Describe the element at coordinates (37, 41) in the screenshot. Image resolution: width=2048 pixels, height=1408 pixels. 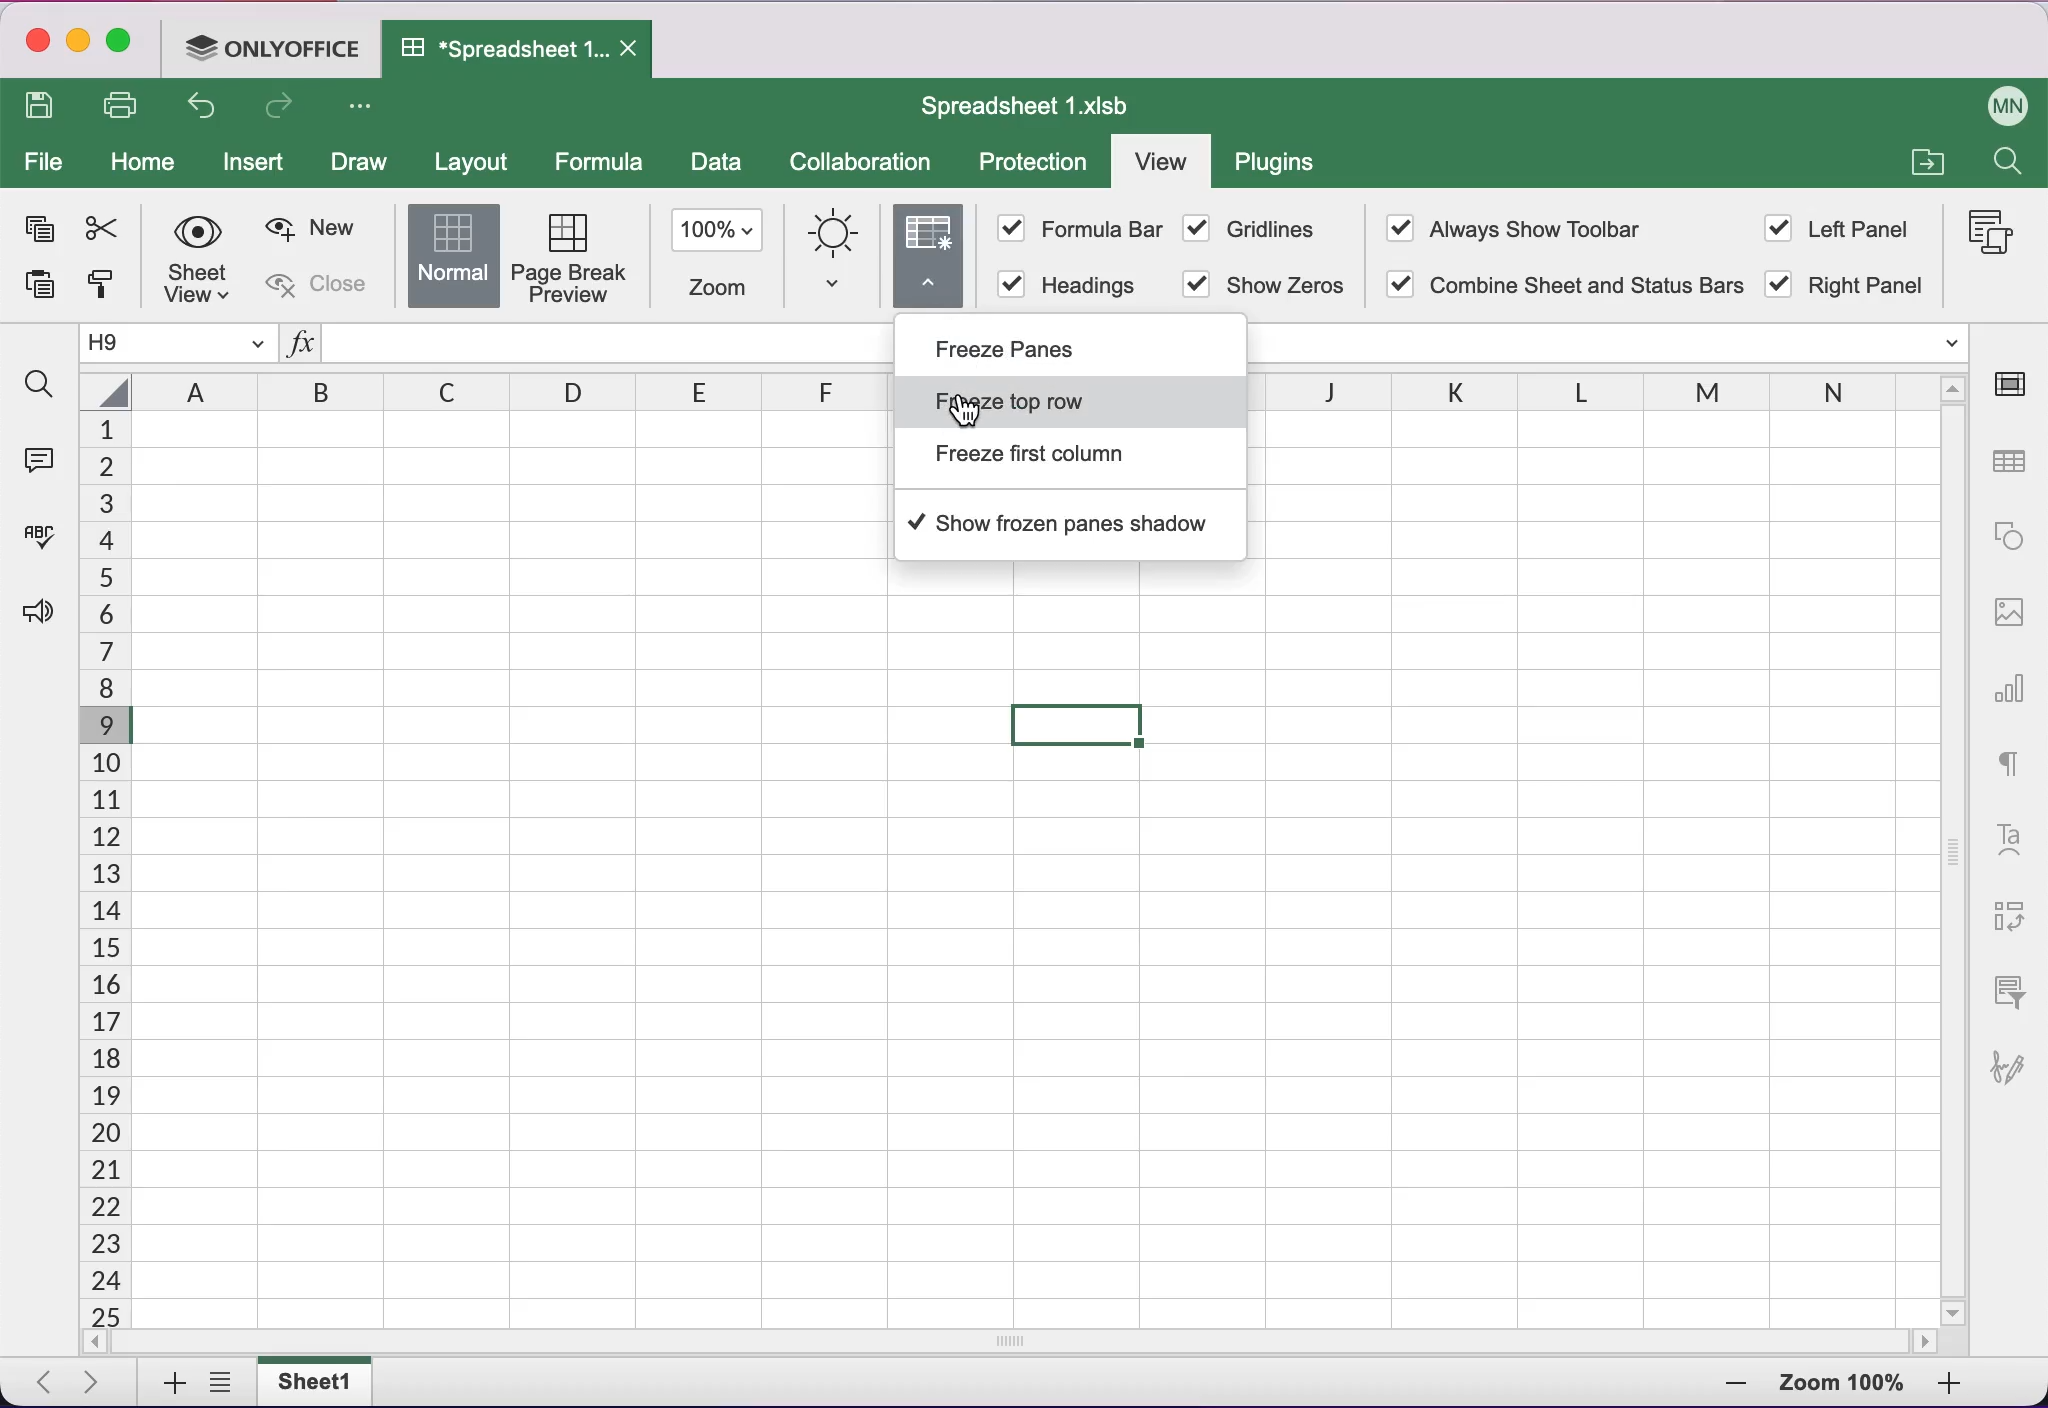
I see `close` at that location.